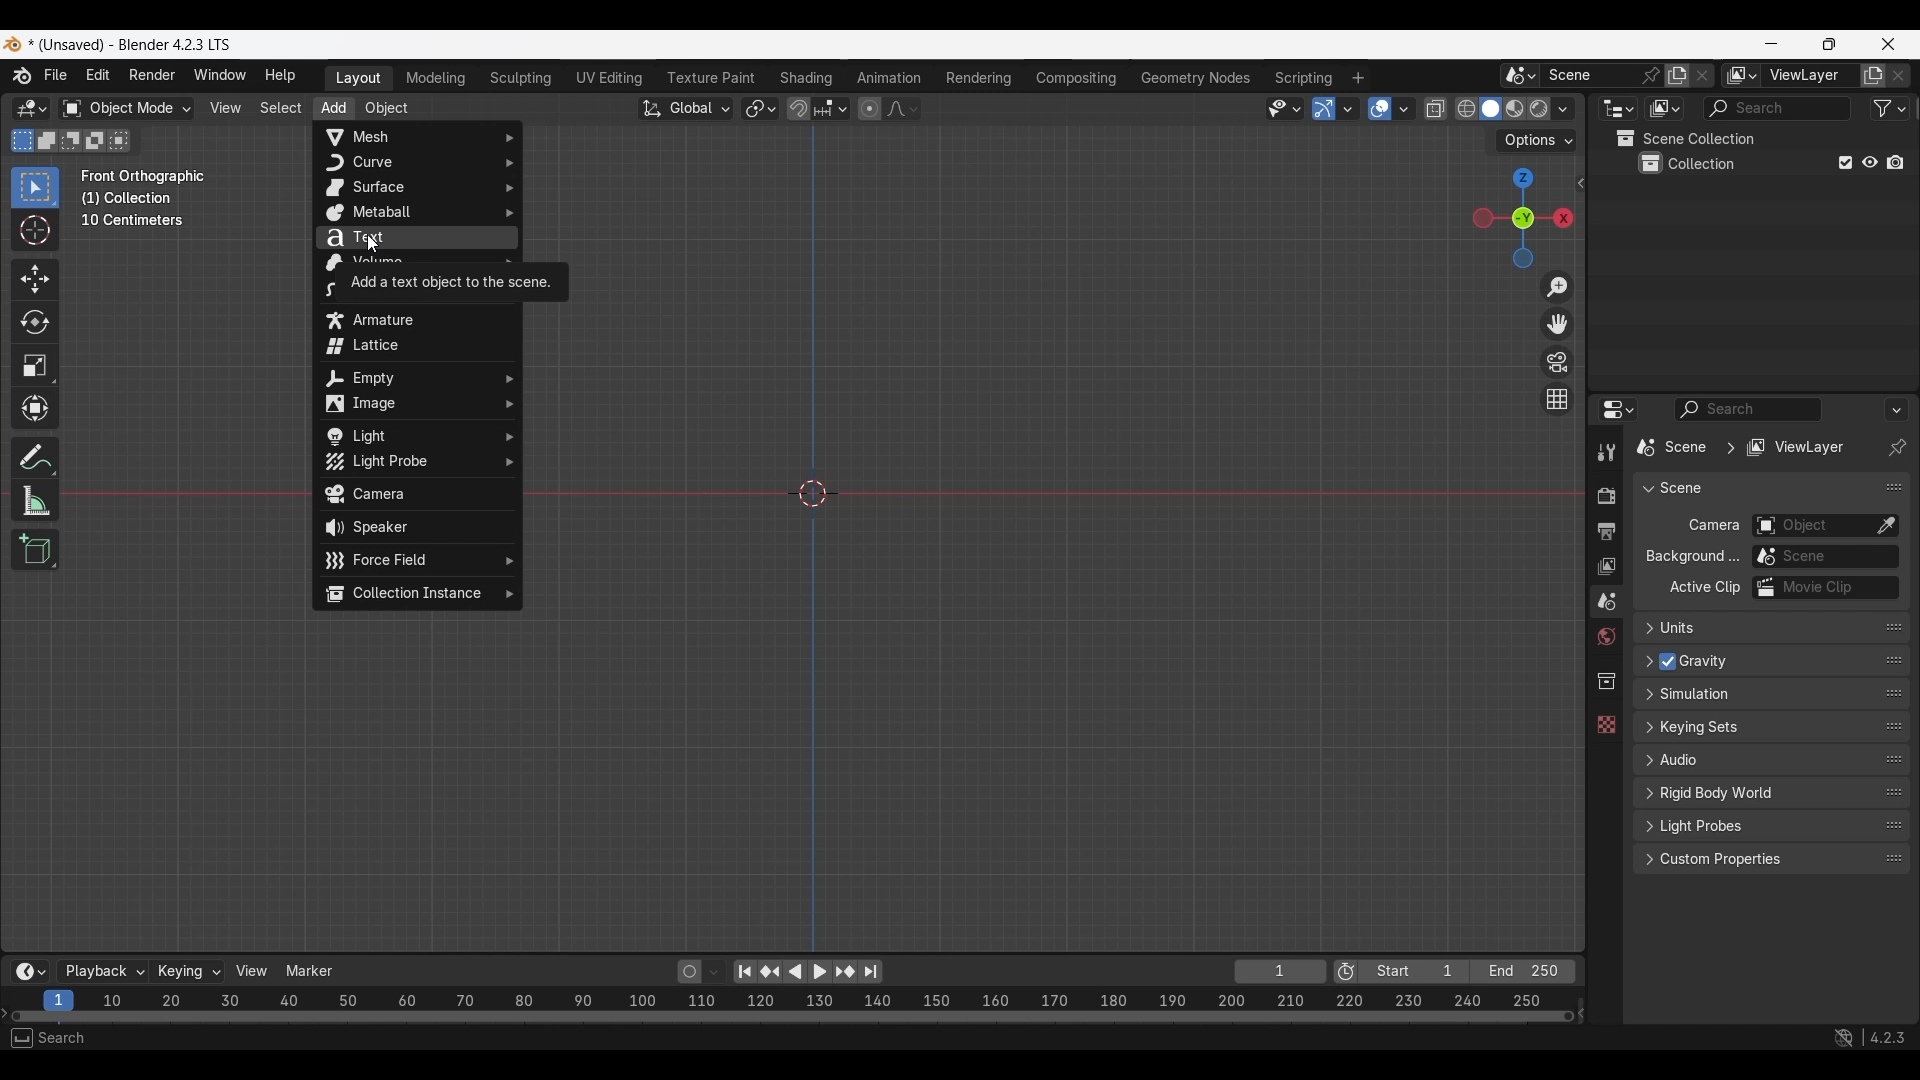  I want to click on Display filter, so click(1749, 409).